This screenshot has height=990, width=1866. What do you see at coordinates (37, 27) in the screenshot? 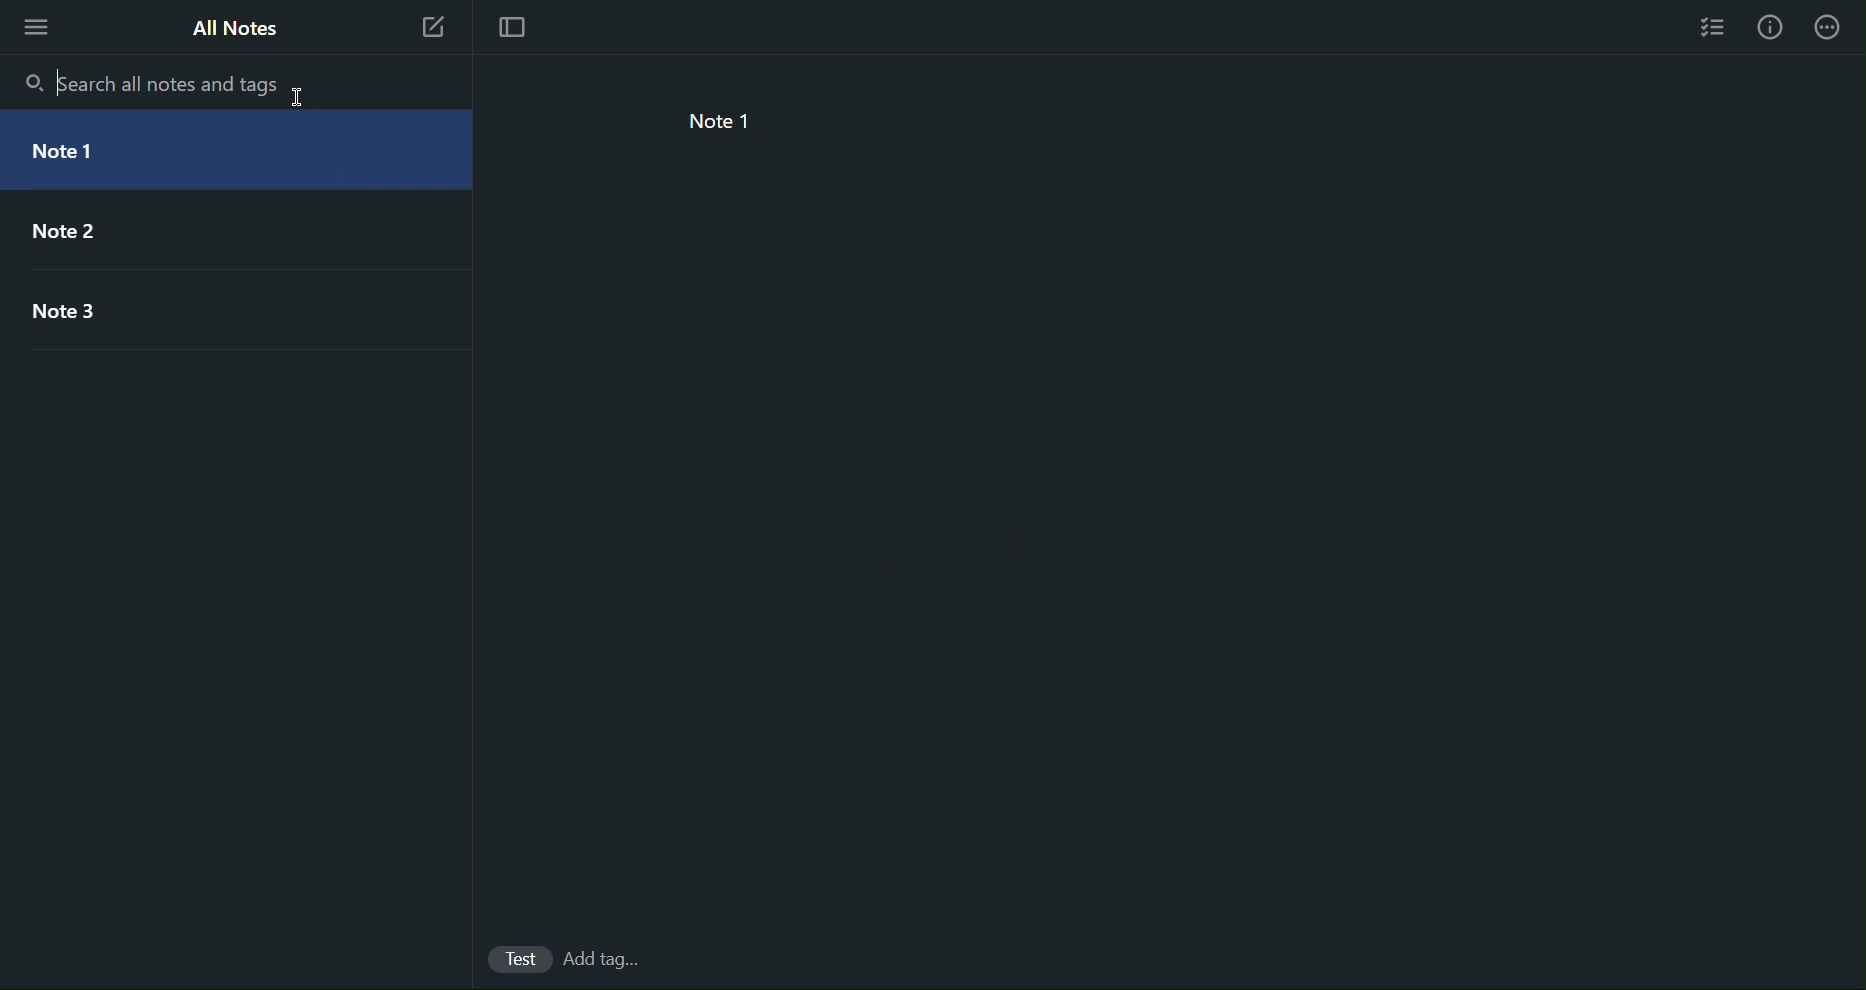
I see `More` at bounding box center [37, 27].